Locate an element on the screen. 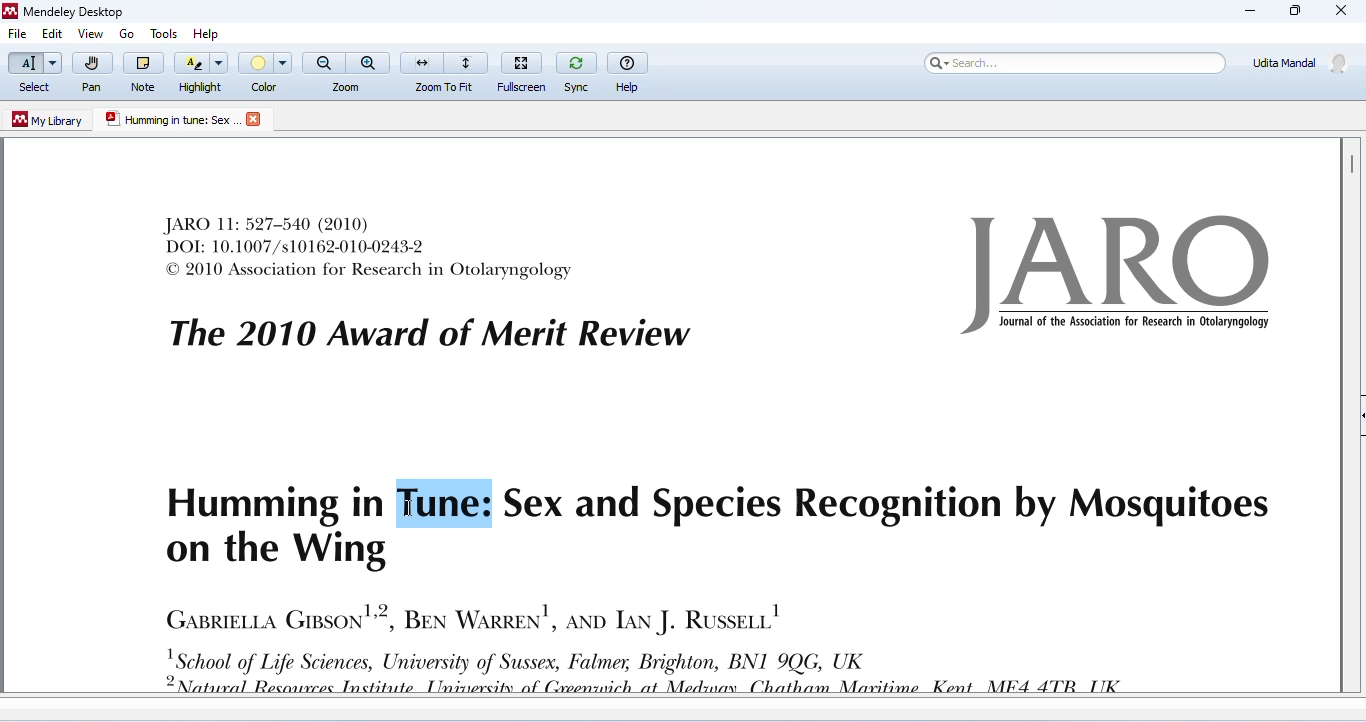  Text cursor is located at coordinates (406, 509).